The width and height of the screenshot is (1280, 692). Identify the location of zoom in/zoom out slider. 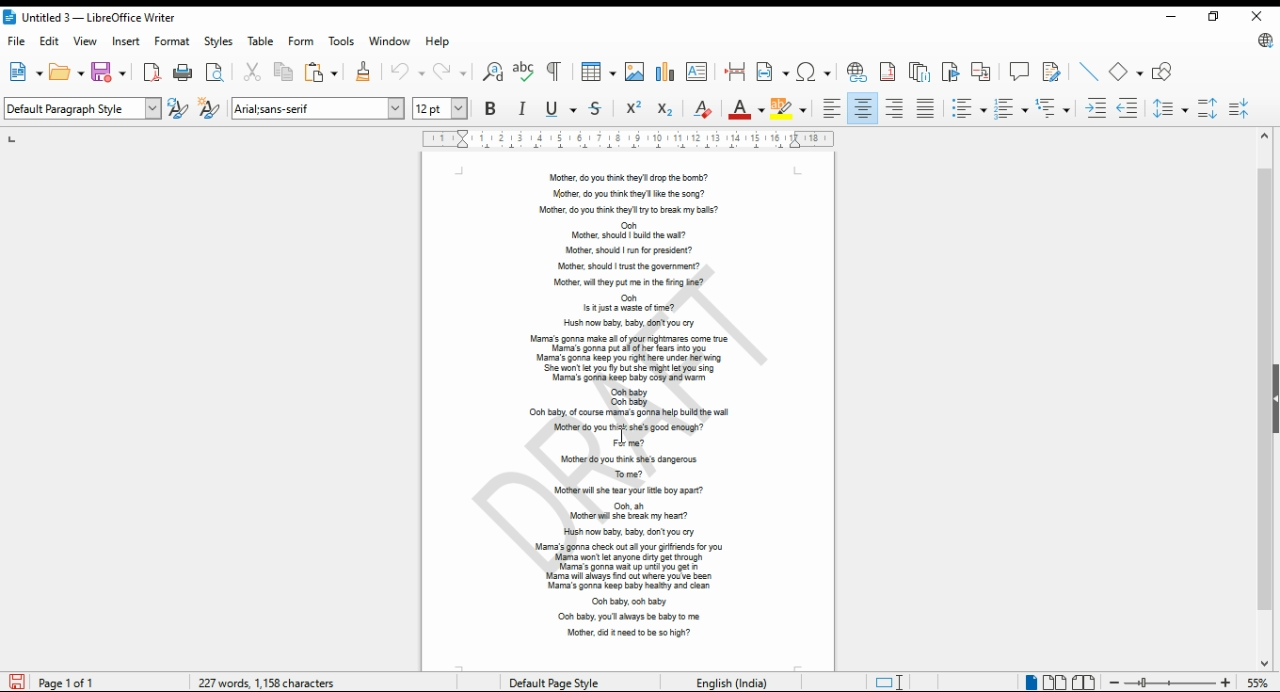
(1170, 683).